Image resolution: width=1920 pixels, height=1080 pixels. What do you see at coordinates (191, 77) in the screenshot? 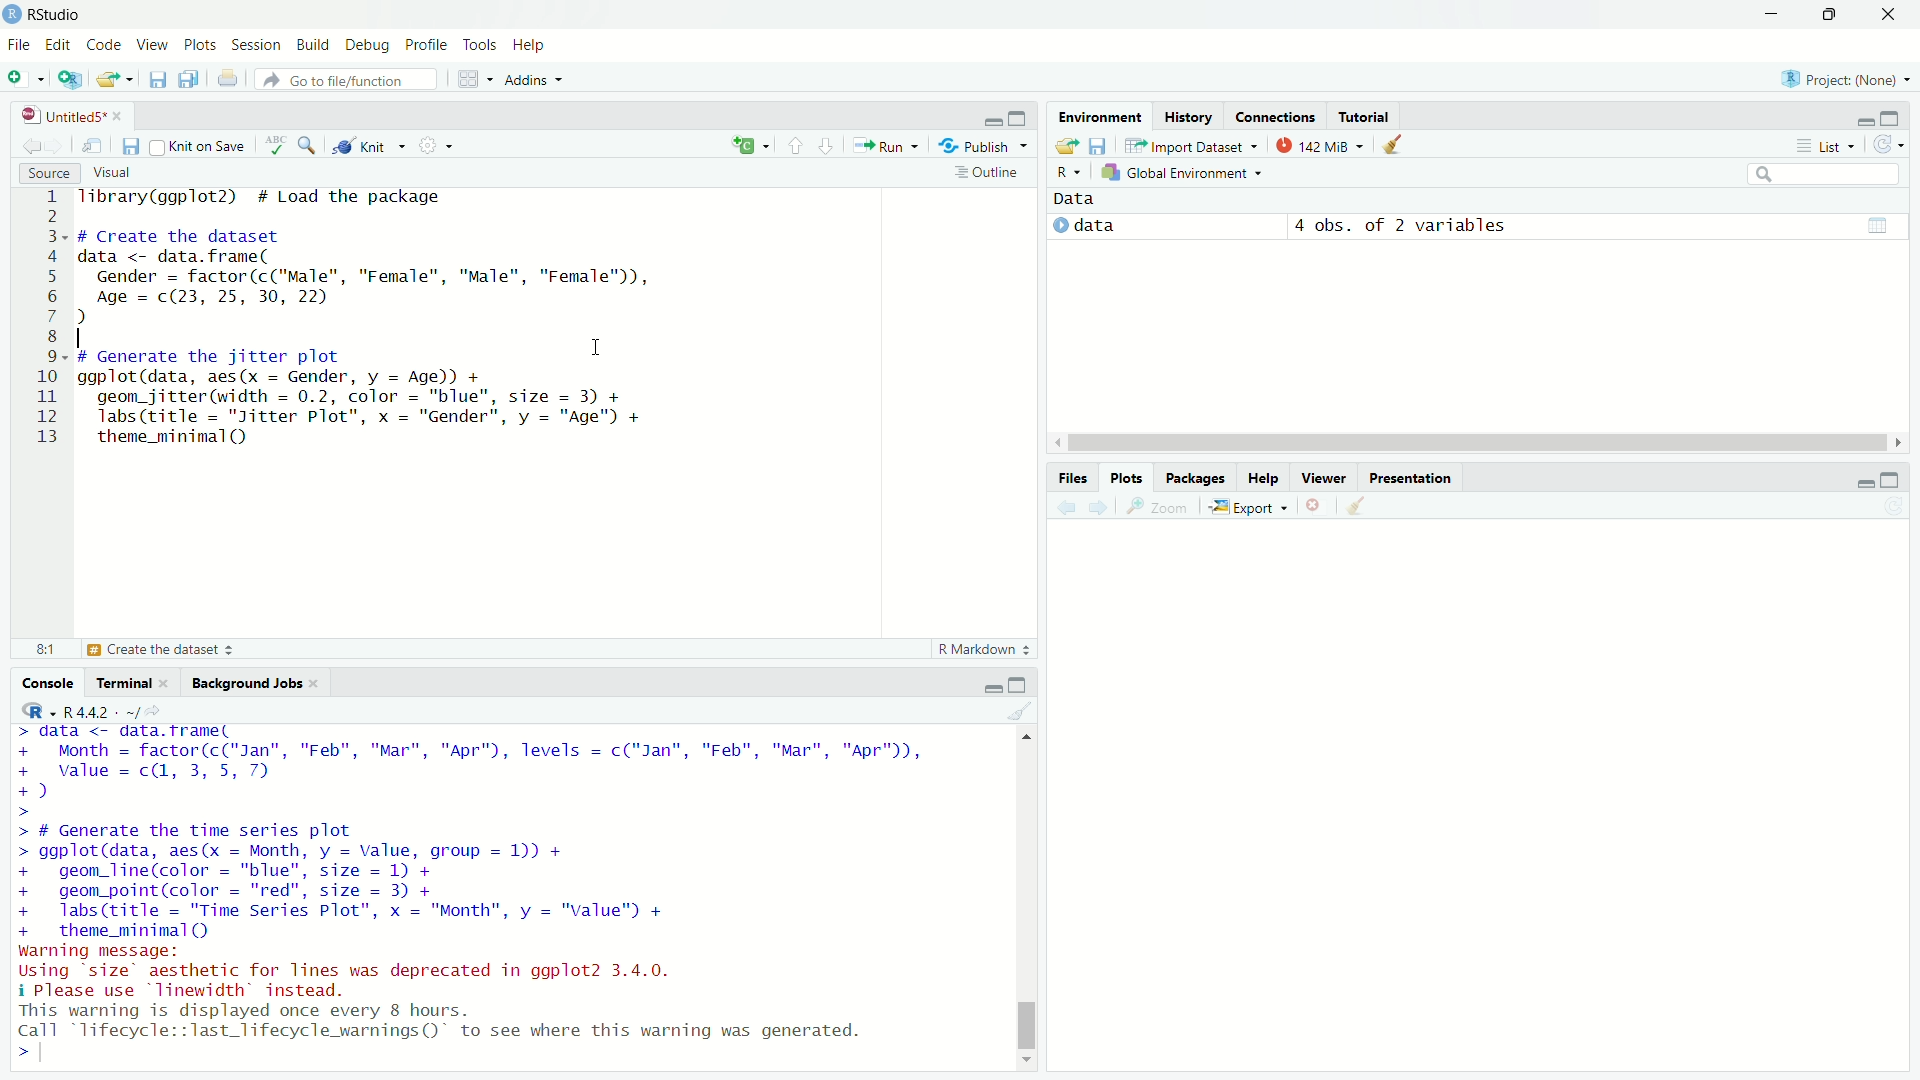
I see `save all open documents` at bounding box center [191, 77].